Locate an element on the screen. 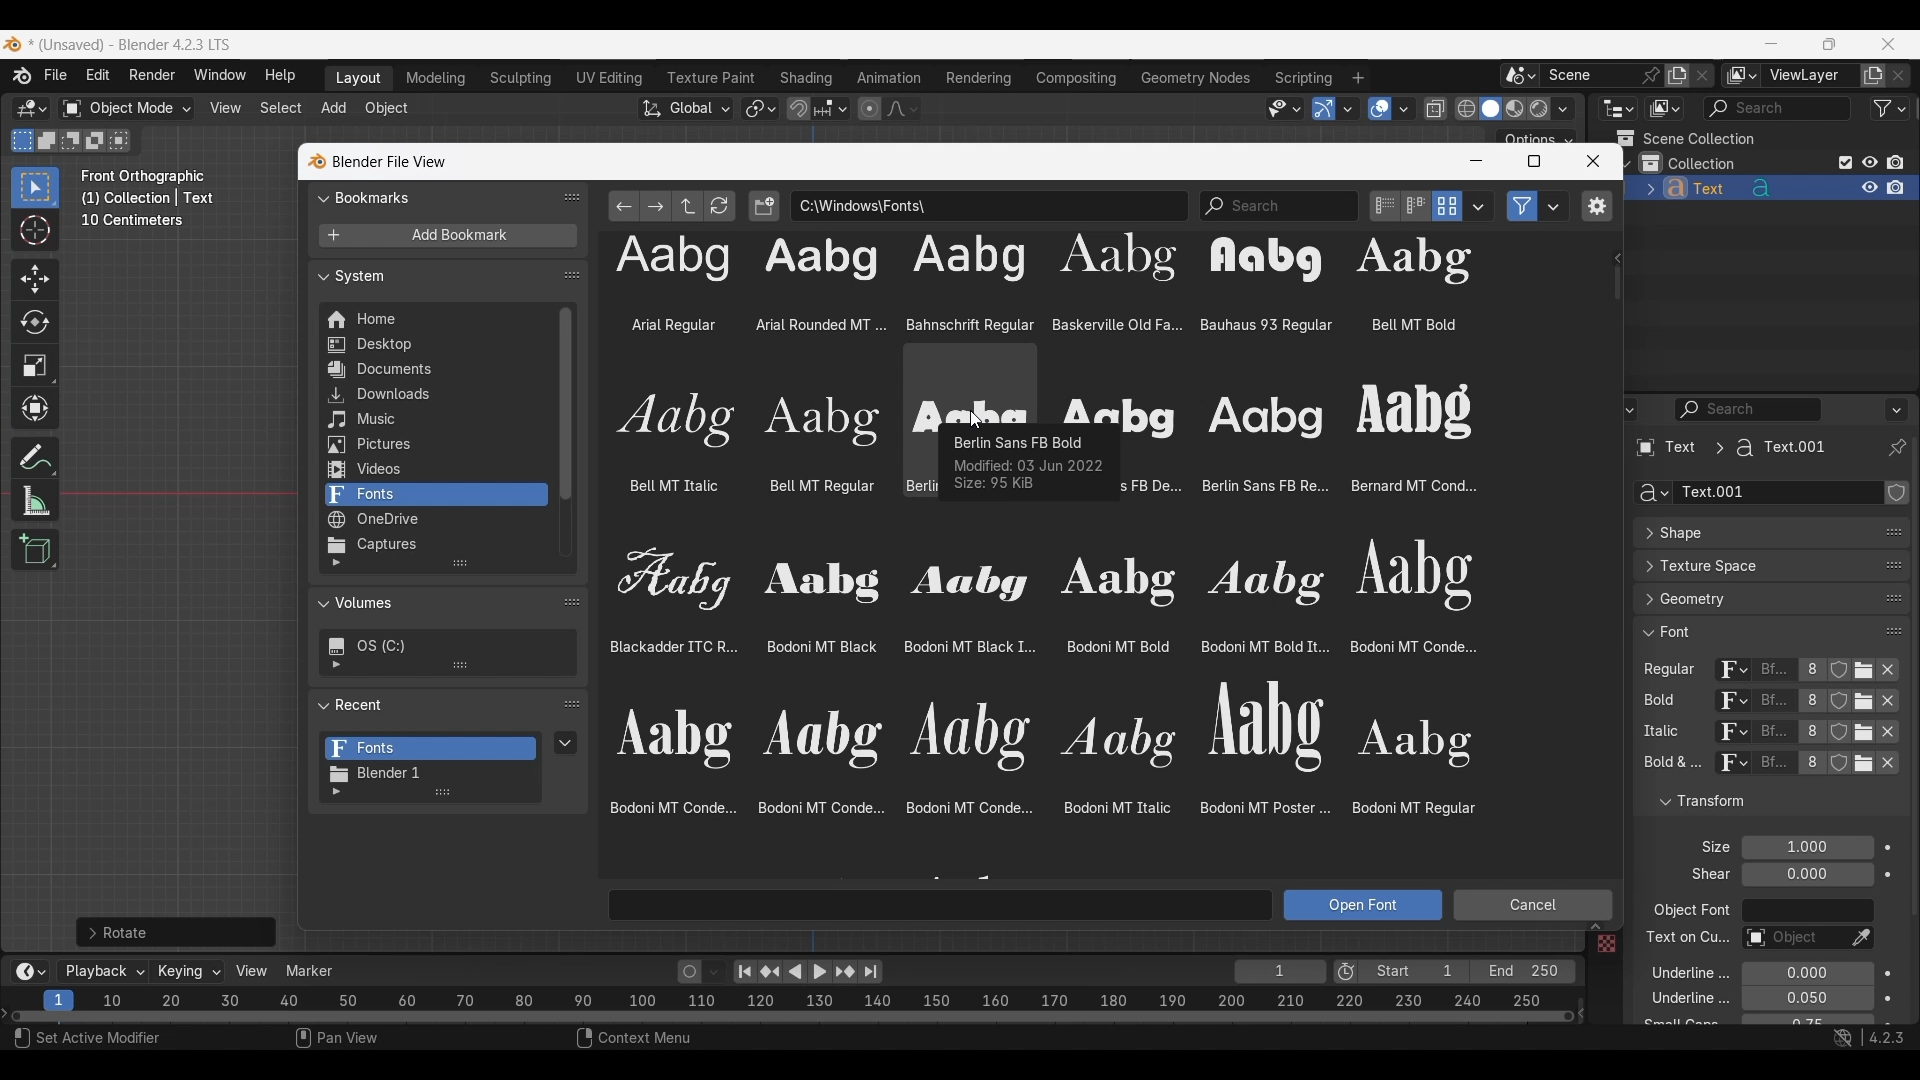 This screenshot has width=1920, height=1080. Show interface in a smaller tab is located at coordinates (1829, 44).